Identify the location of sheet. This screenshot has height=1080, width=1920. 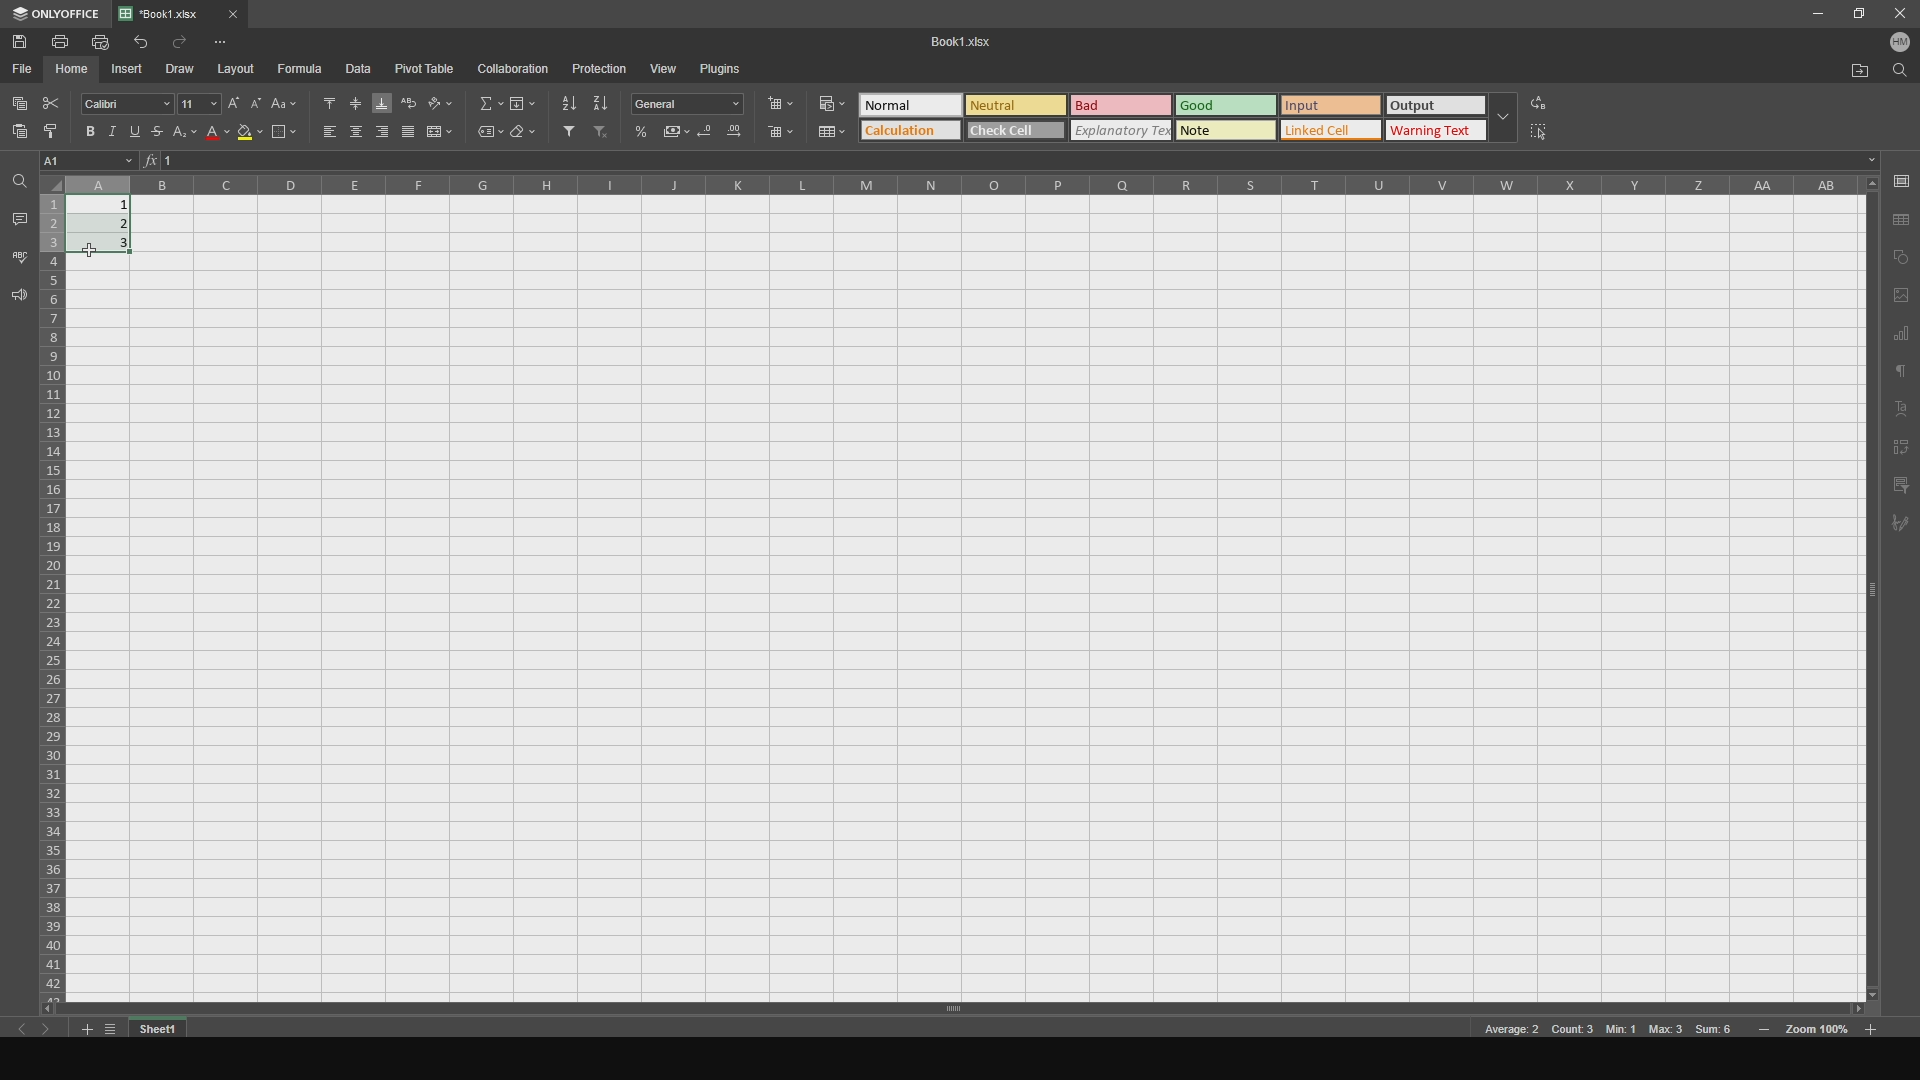
(161, 1028).